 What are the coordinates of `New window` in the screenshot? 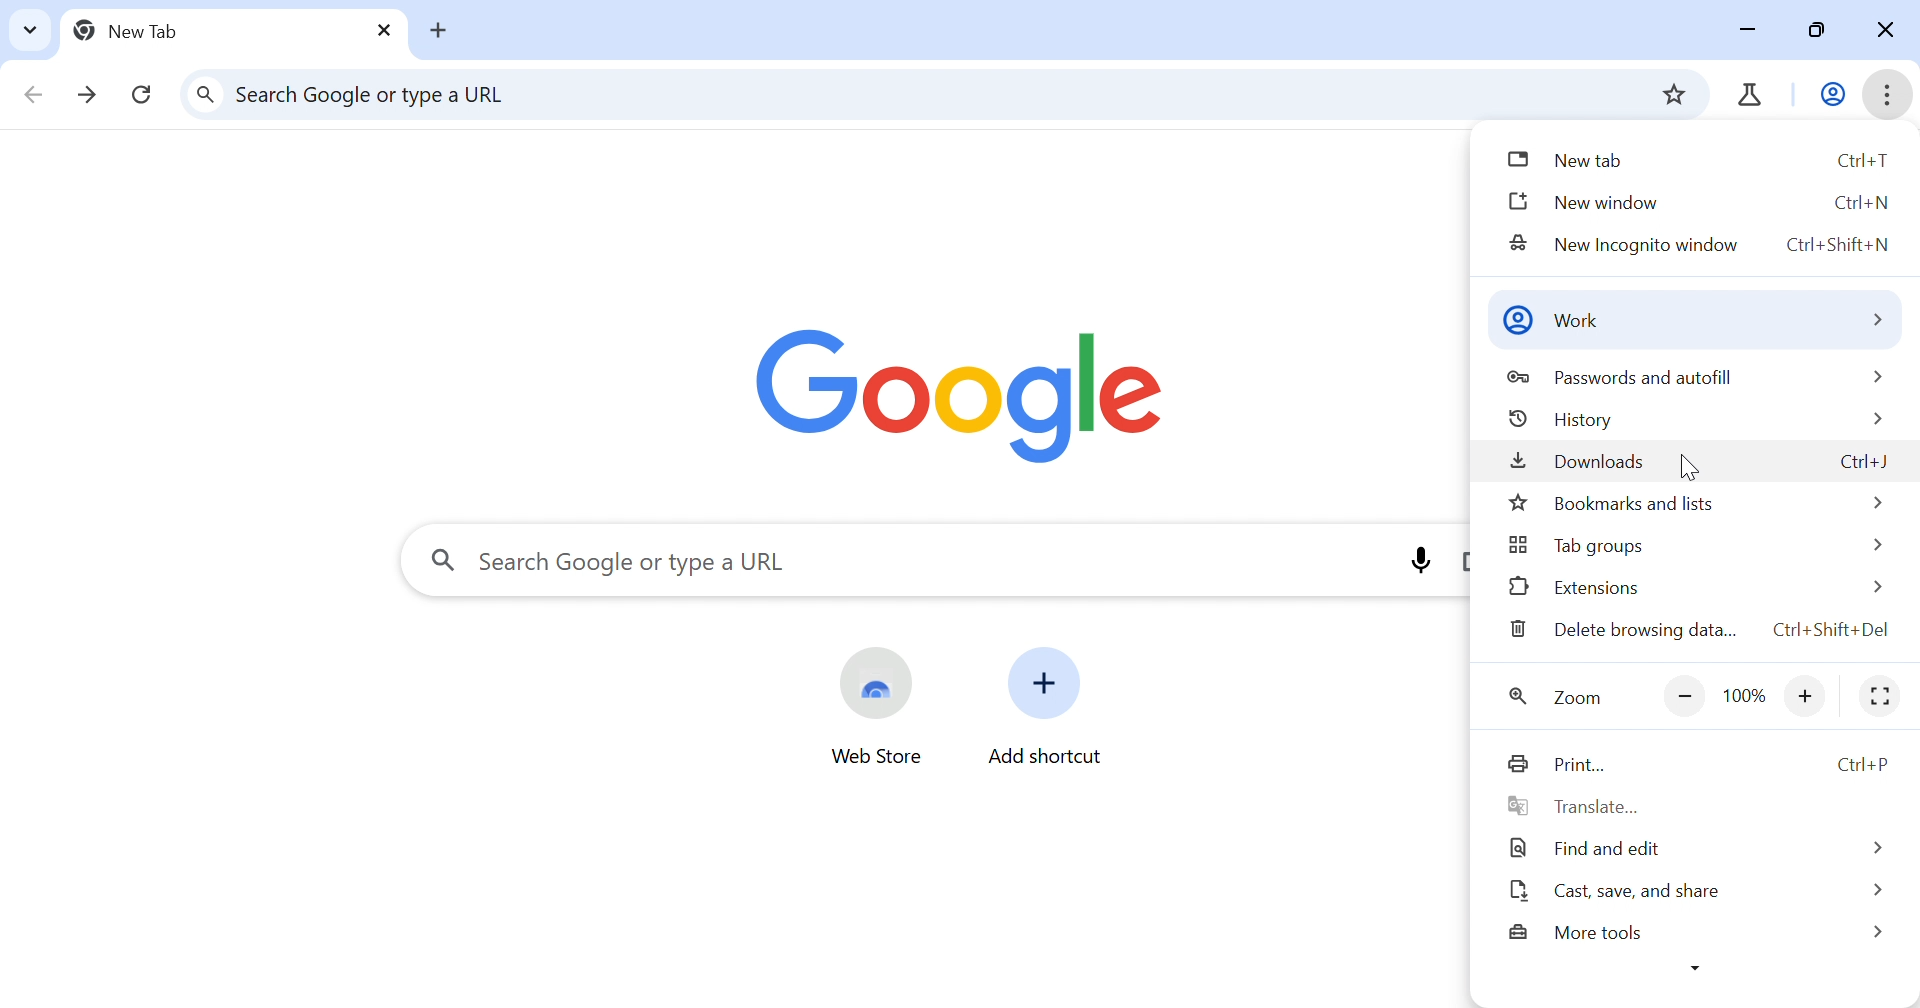 It's located at (1586, 204).